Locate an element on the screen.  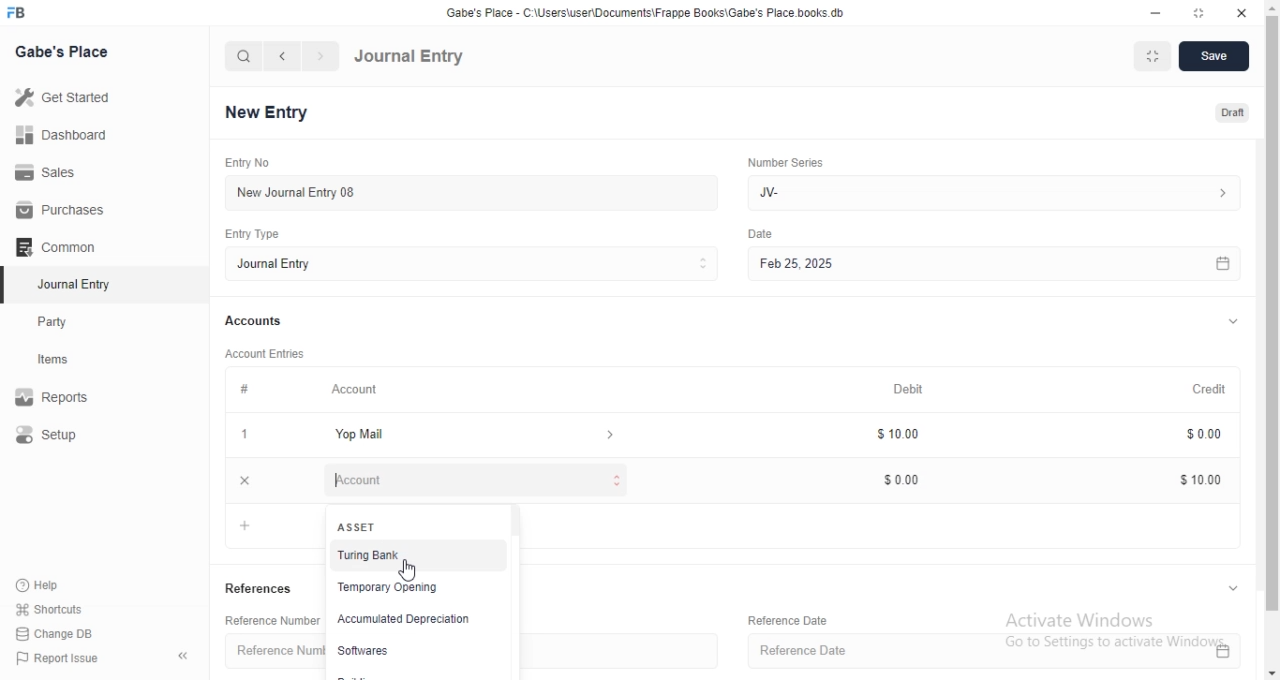
# is located at coordinates (243, 390).